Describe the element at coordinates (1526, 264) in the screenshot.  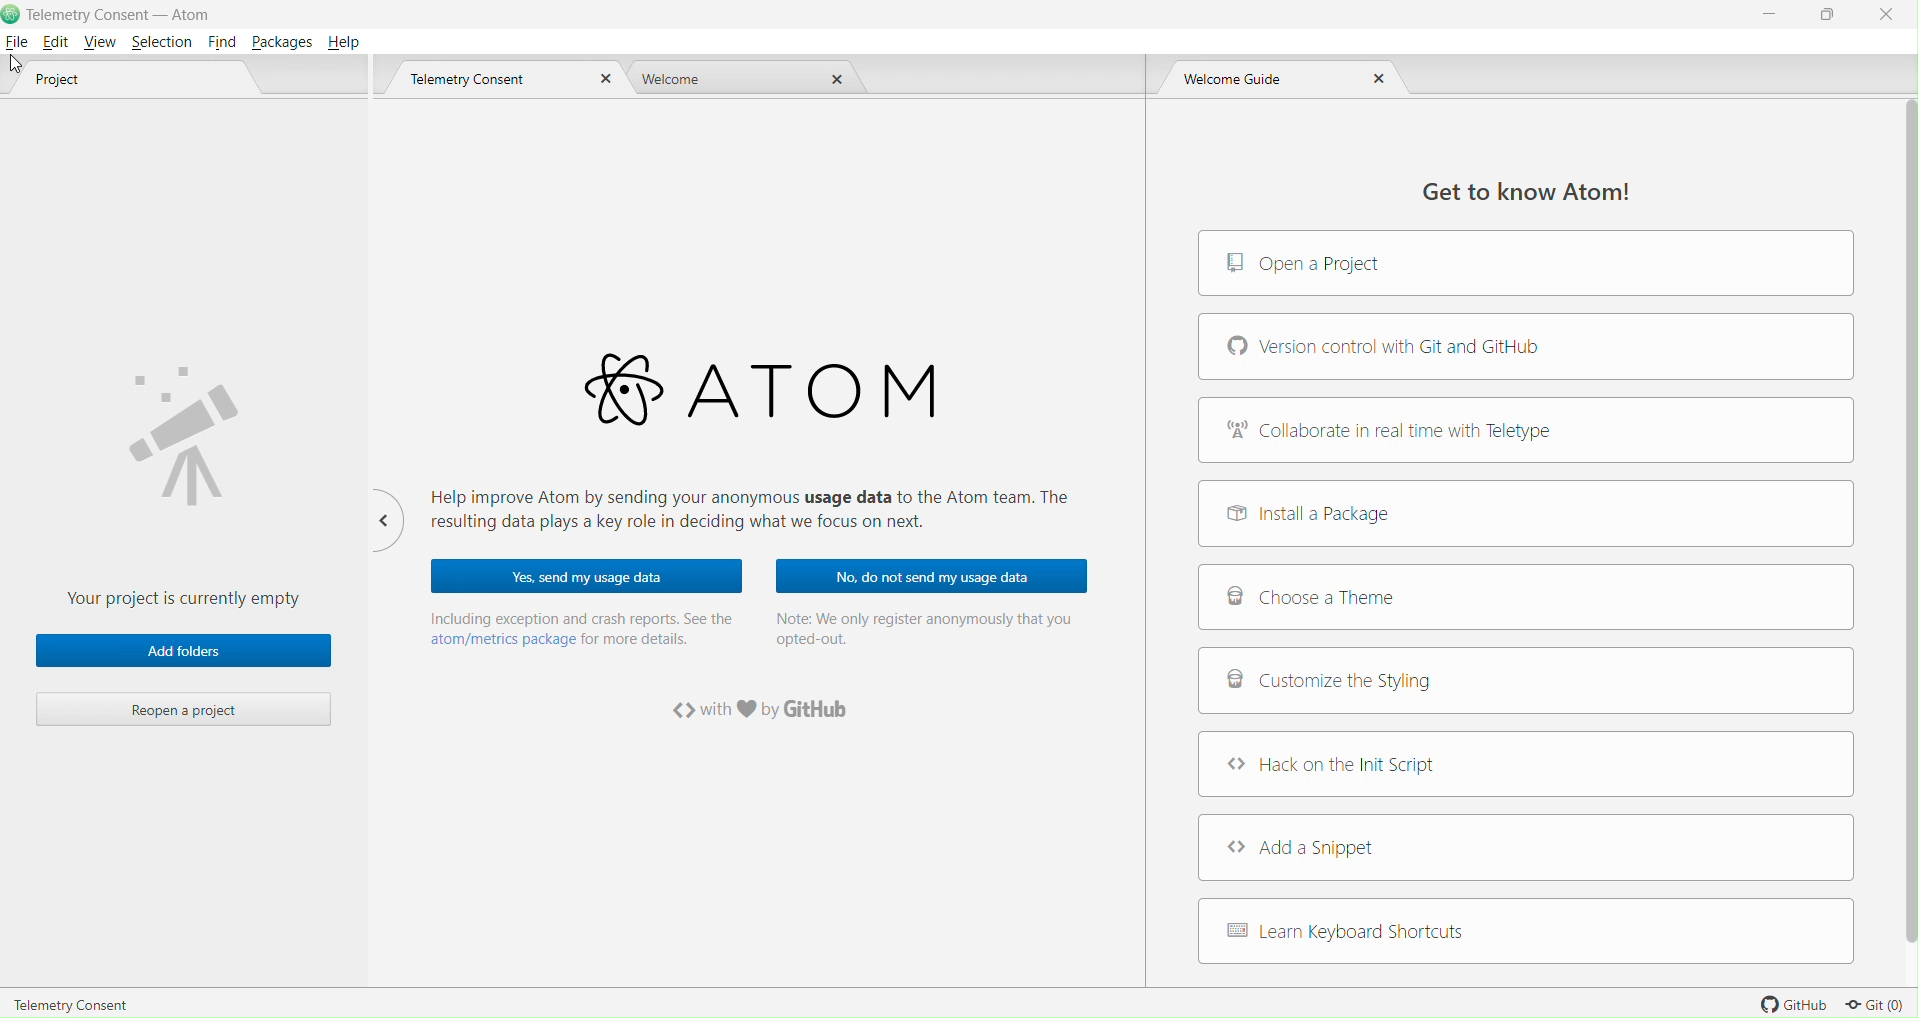
I see `Open a Project` at that location.